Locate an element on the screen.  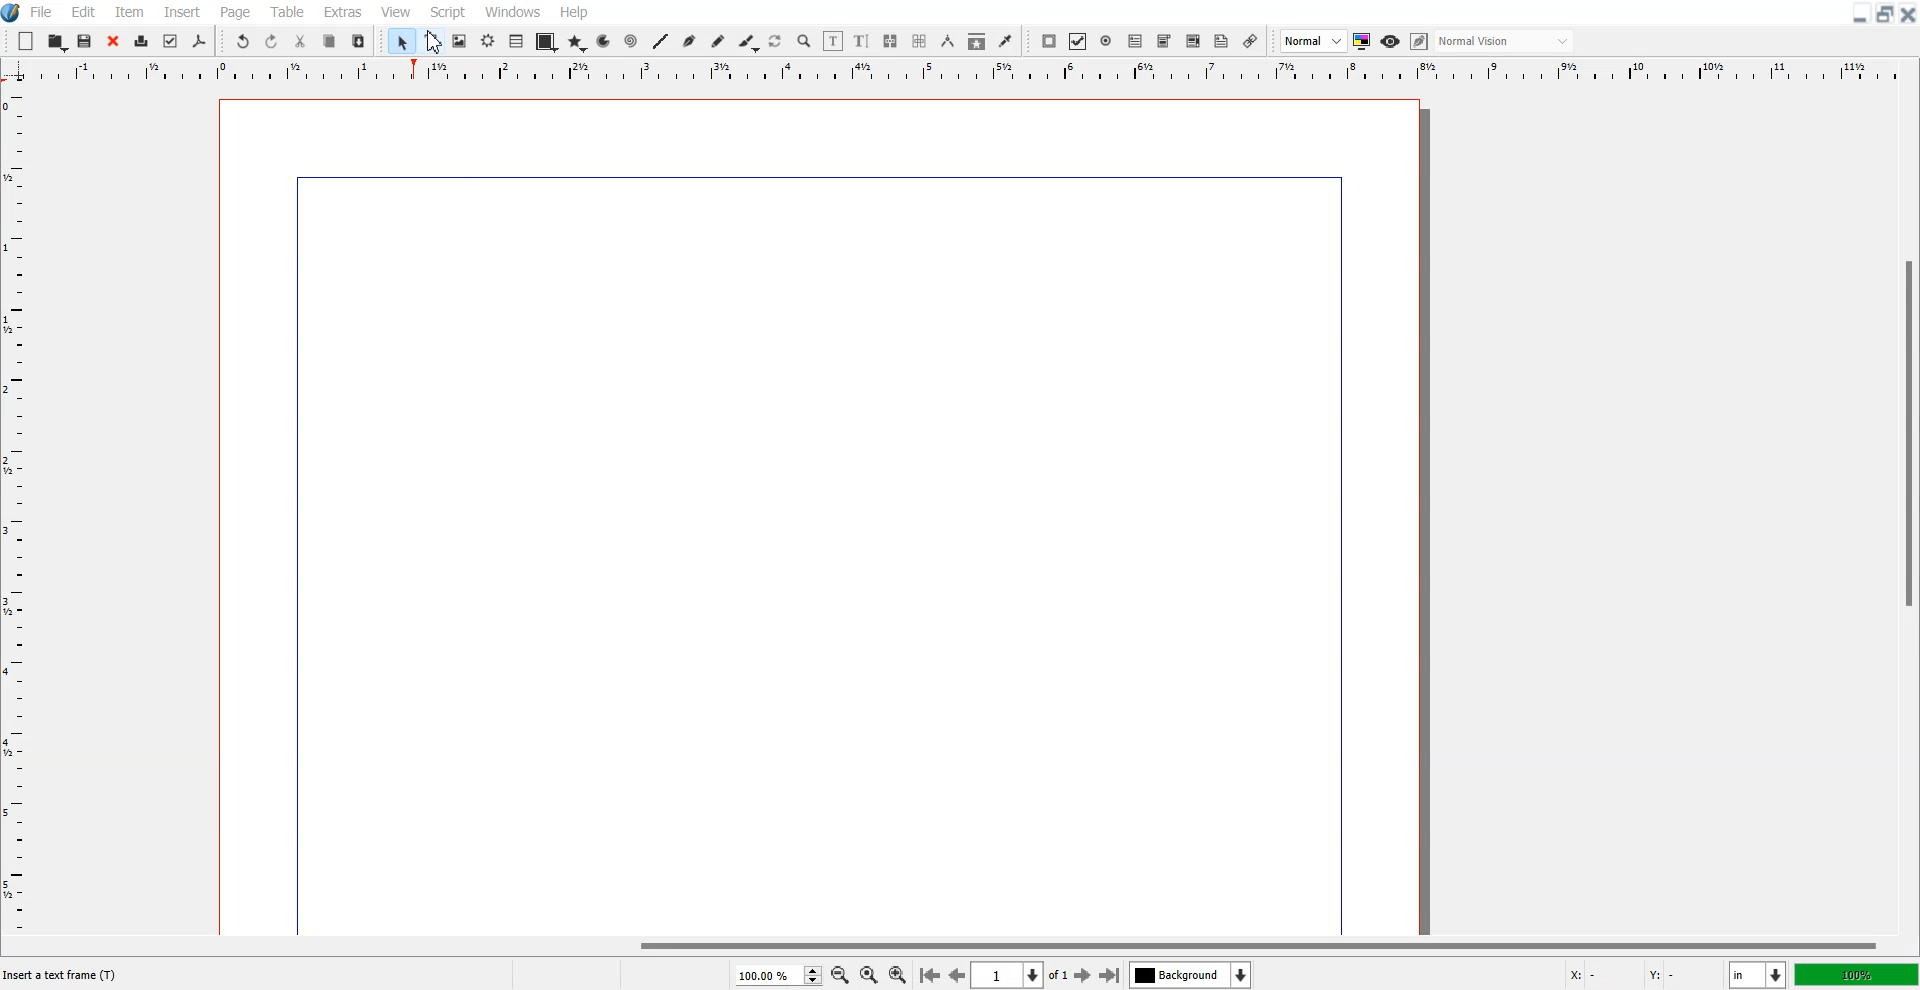
Help is located at coordinates (573, 12).